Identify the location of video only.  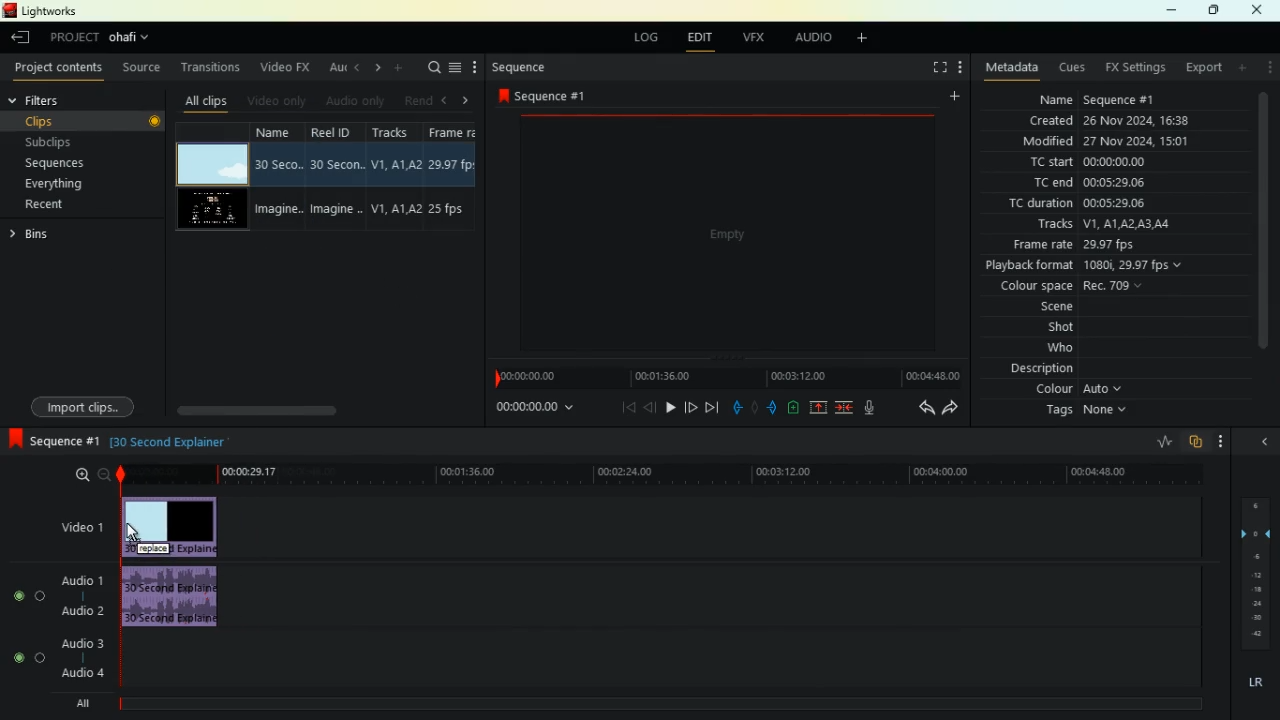
(278, 100).